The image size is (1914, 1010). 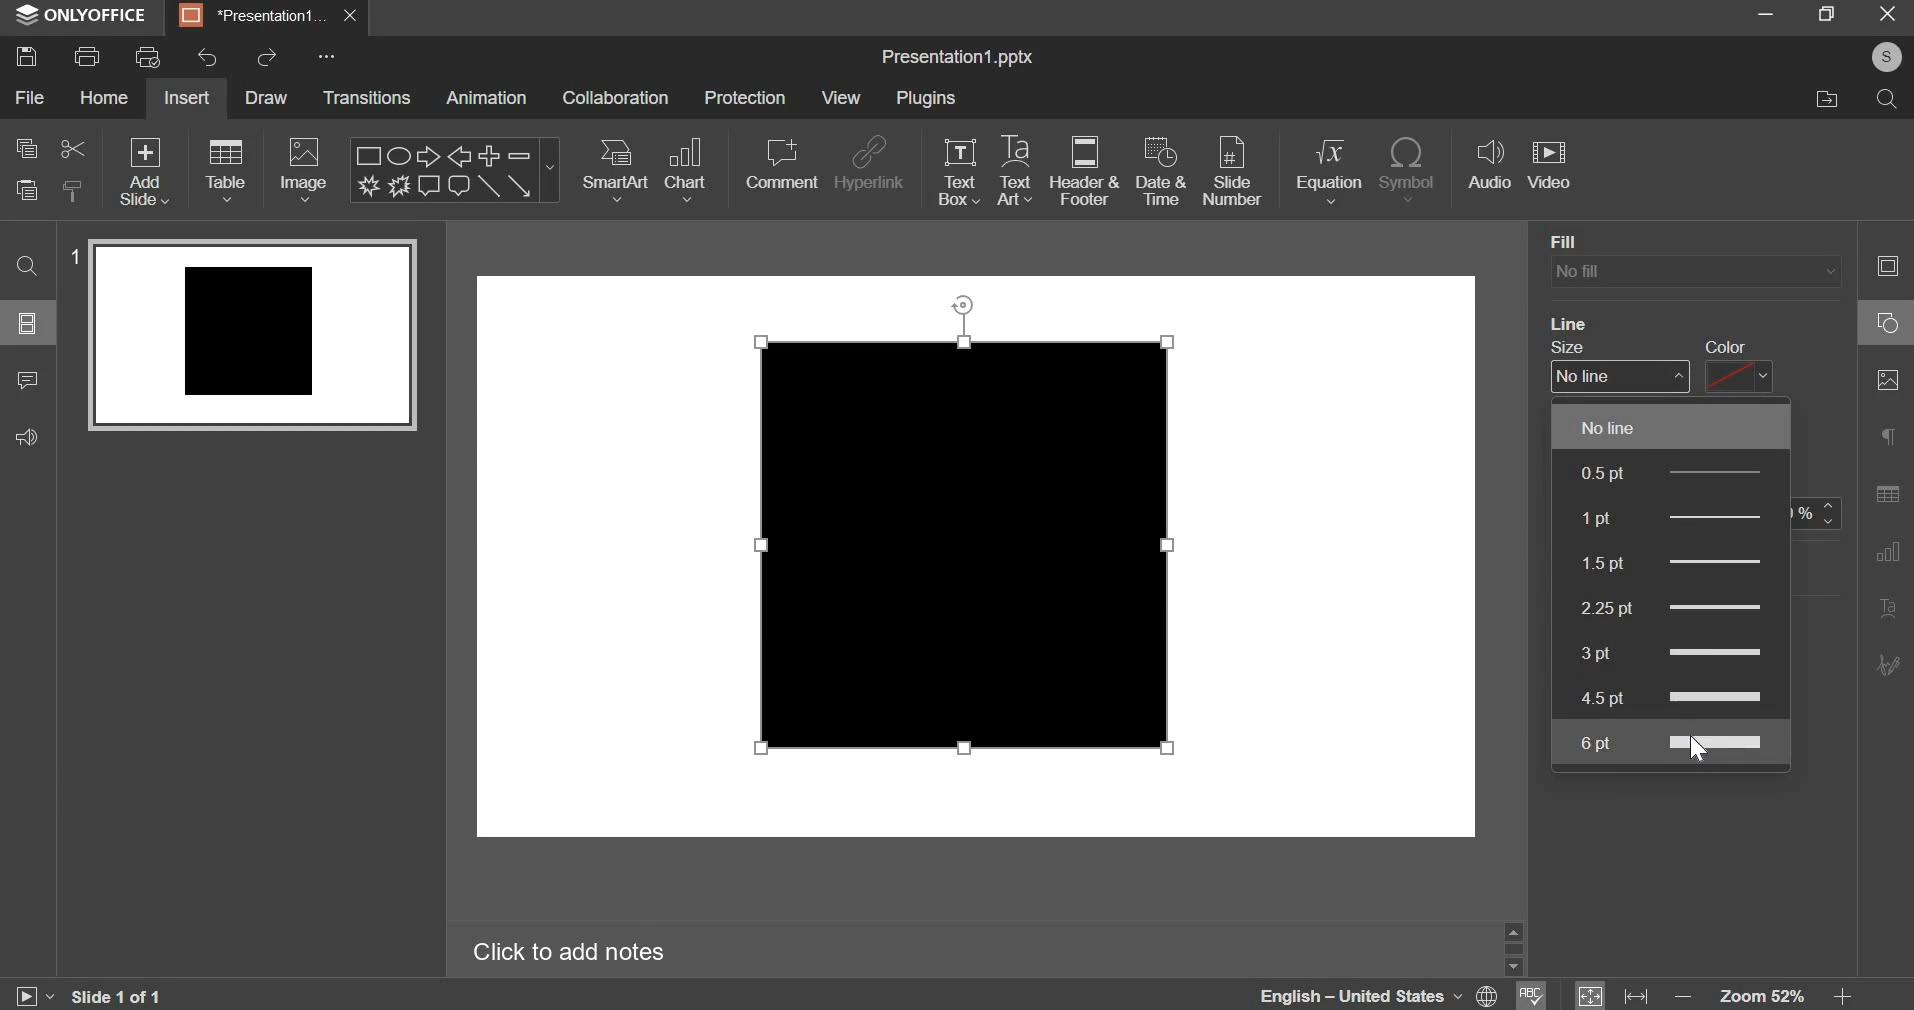 I want to click on animation, so click(x=486, y=98).